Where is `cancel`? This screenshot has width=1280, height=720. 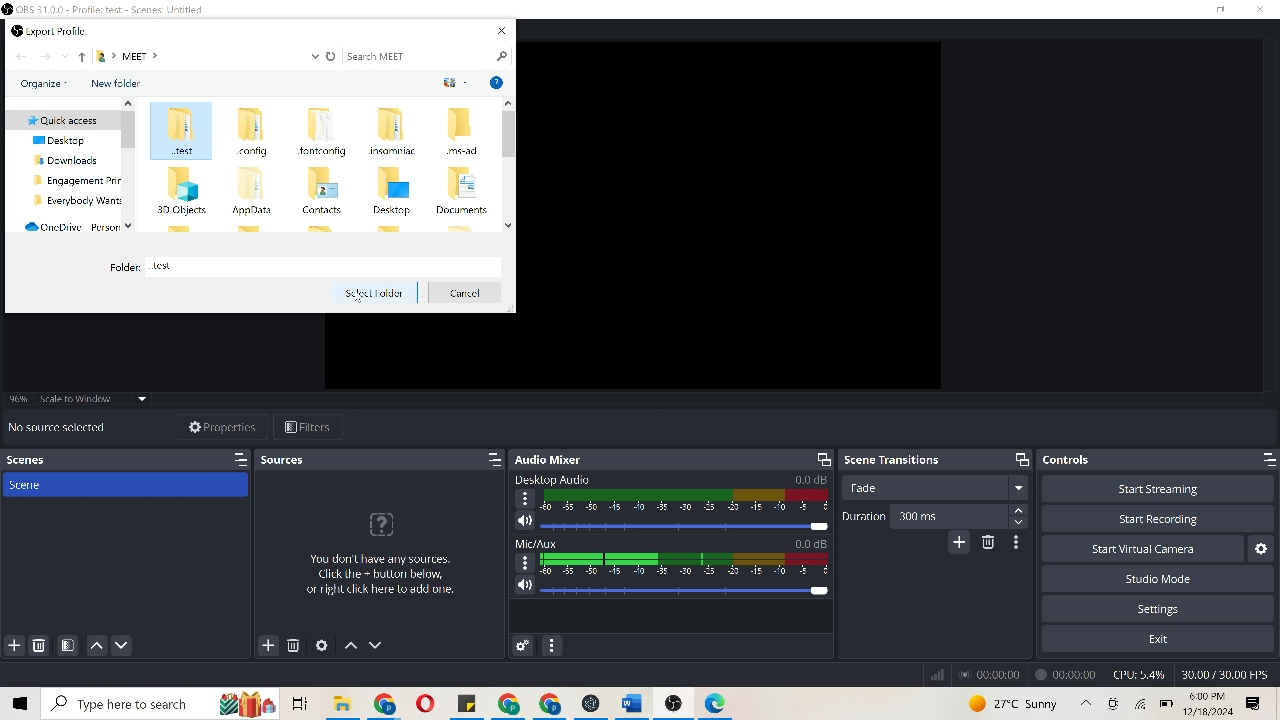
cancel is located at coordinates (467, 295).